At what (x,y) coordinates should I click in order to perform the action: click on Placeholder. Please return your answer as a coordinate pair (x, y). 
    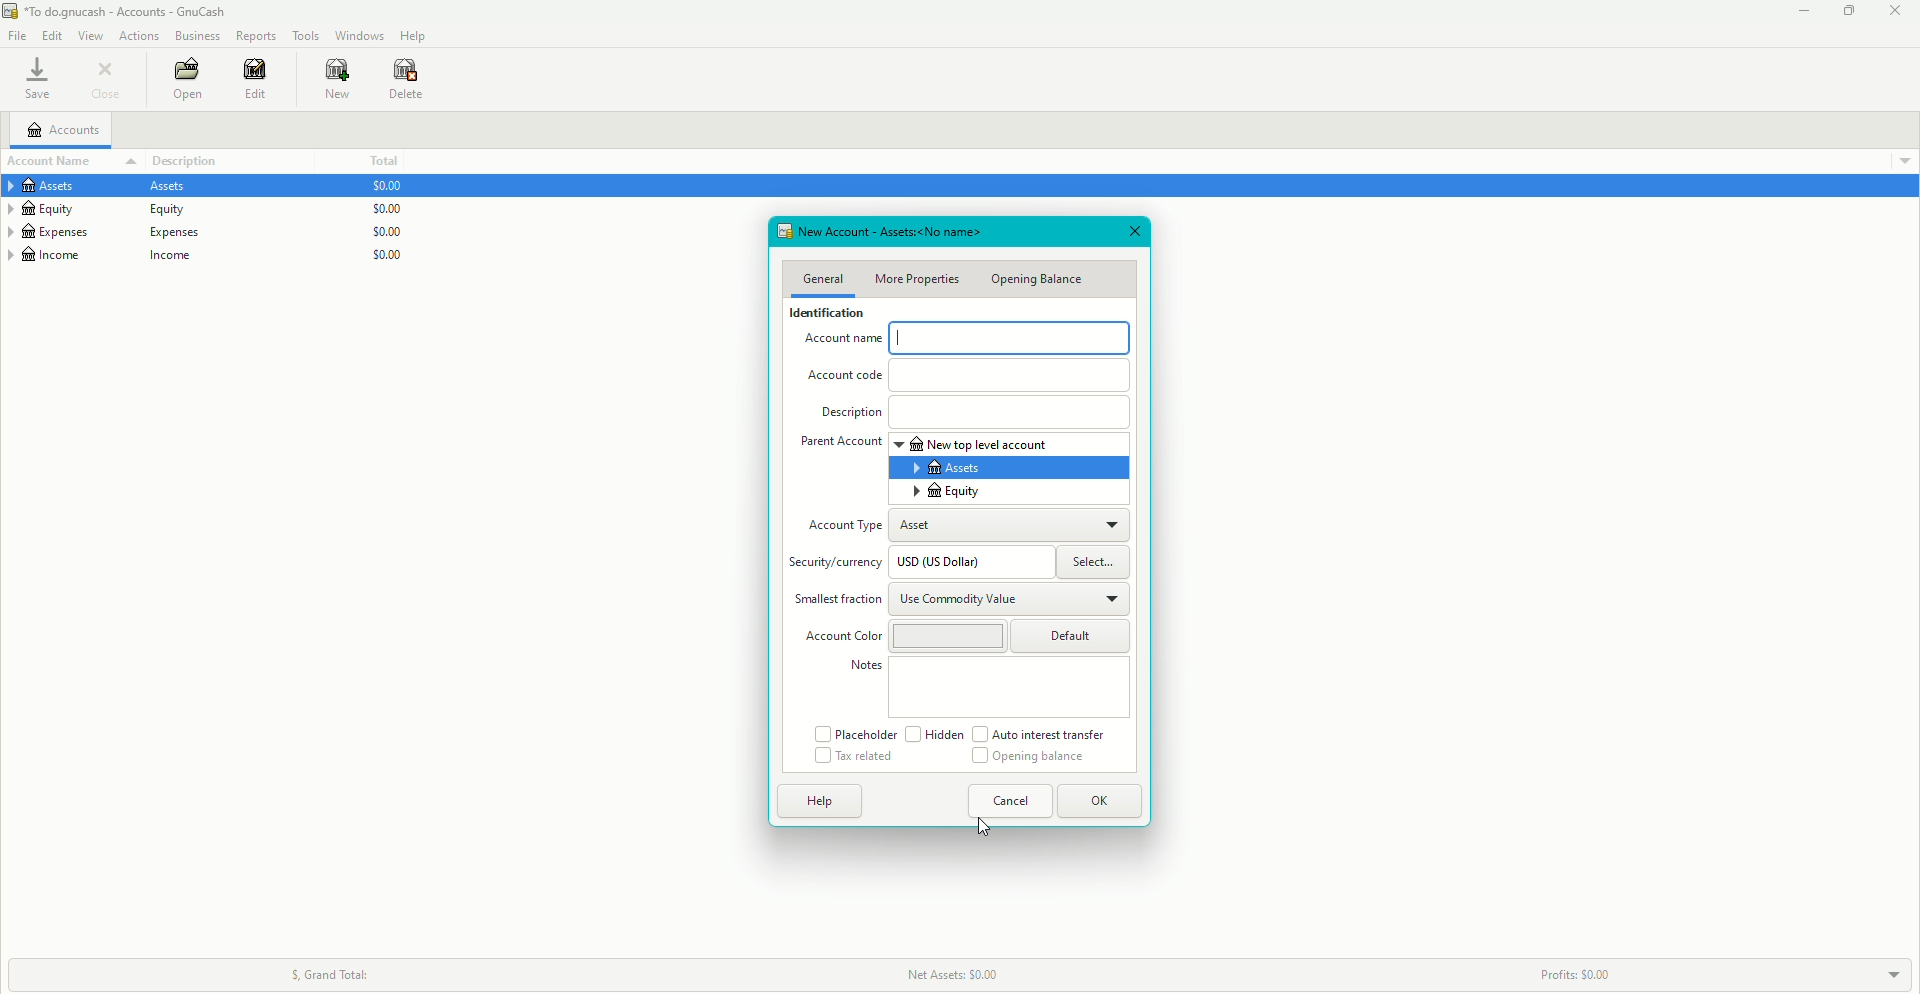
    Looking at the image, I should click on (854, 733).